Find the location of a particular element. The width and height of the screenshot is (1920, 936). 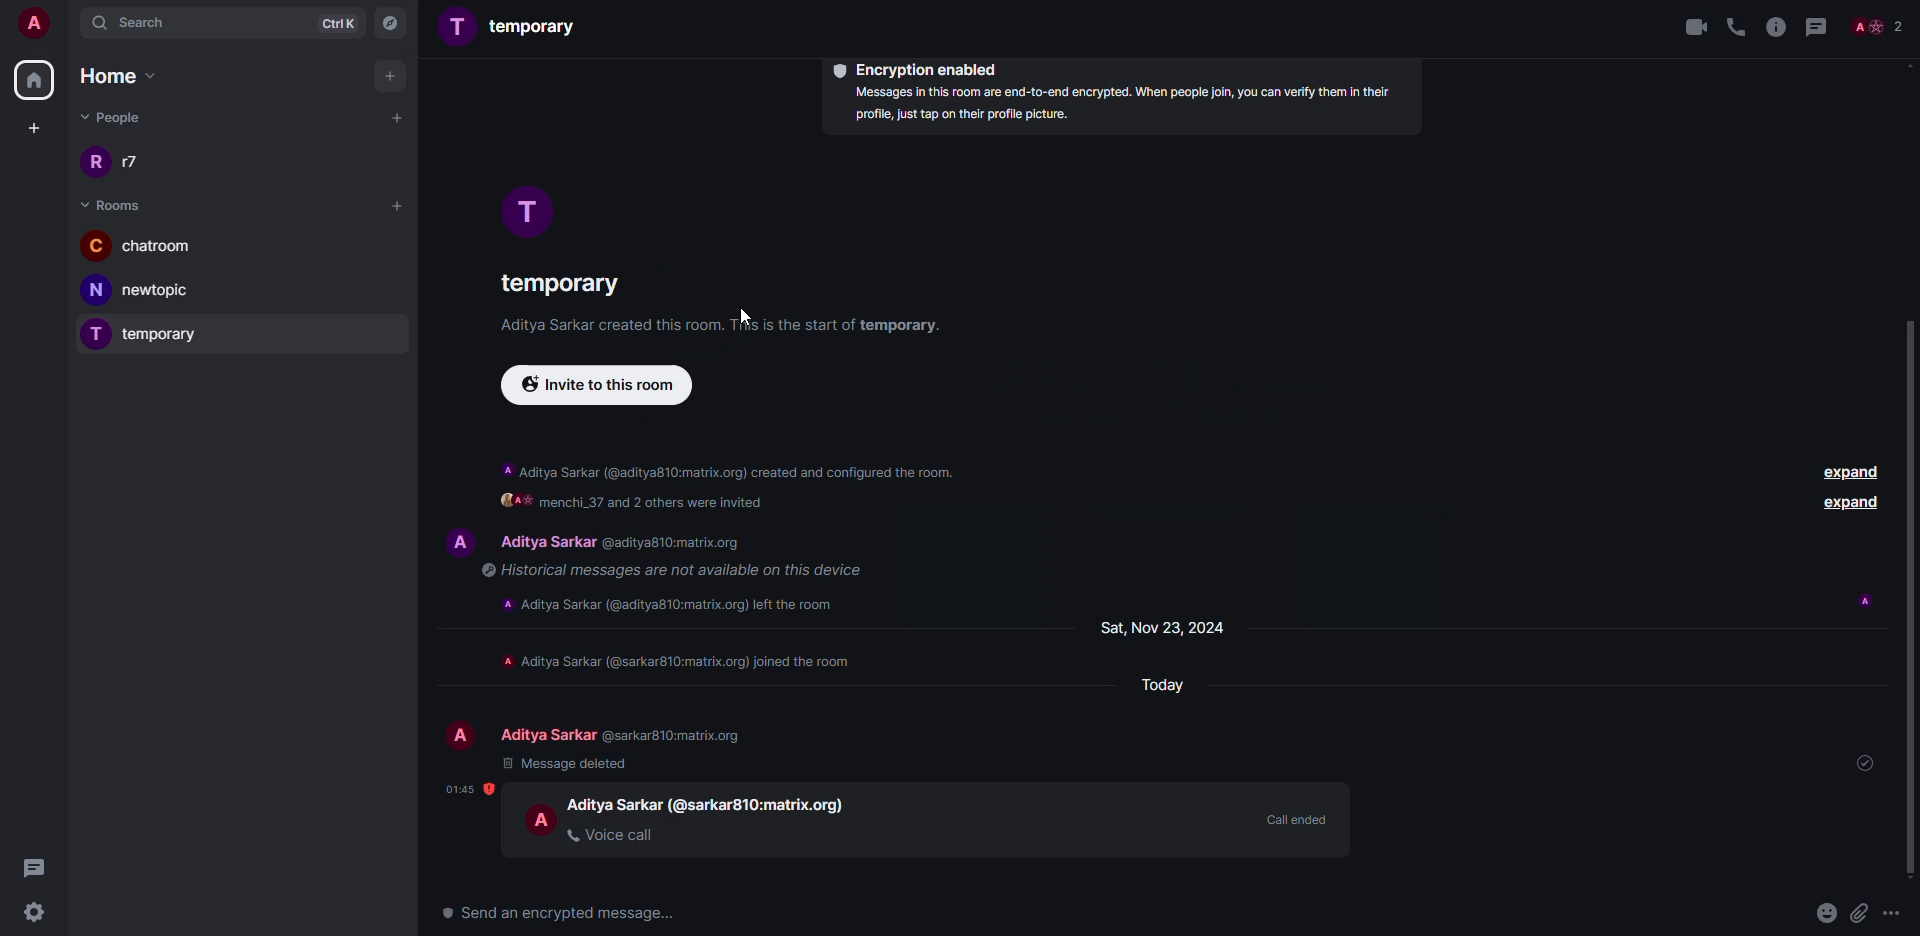

call ended is located at coordinates (1296, 819).